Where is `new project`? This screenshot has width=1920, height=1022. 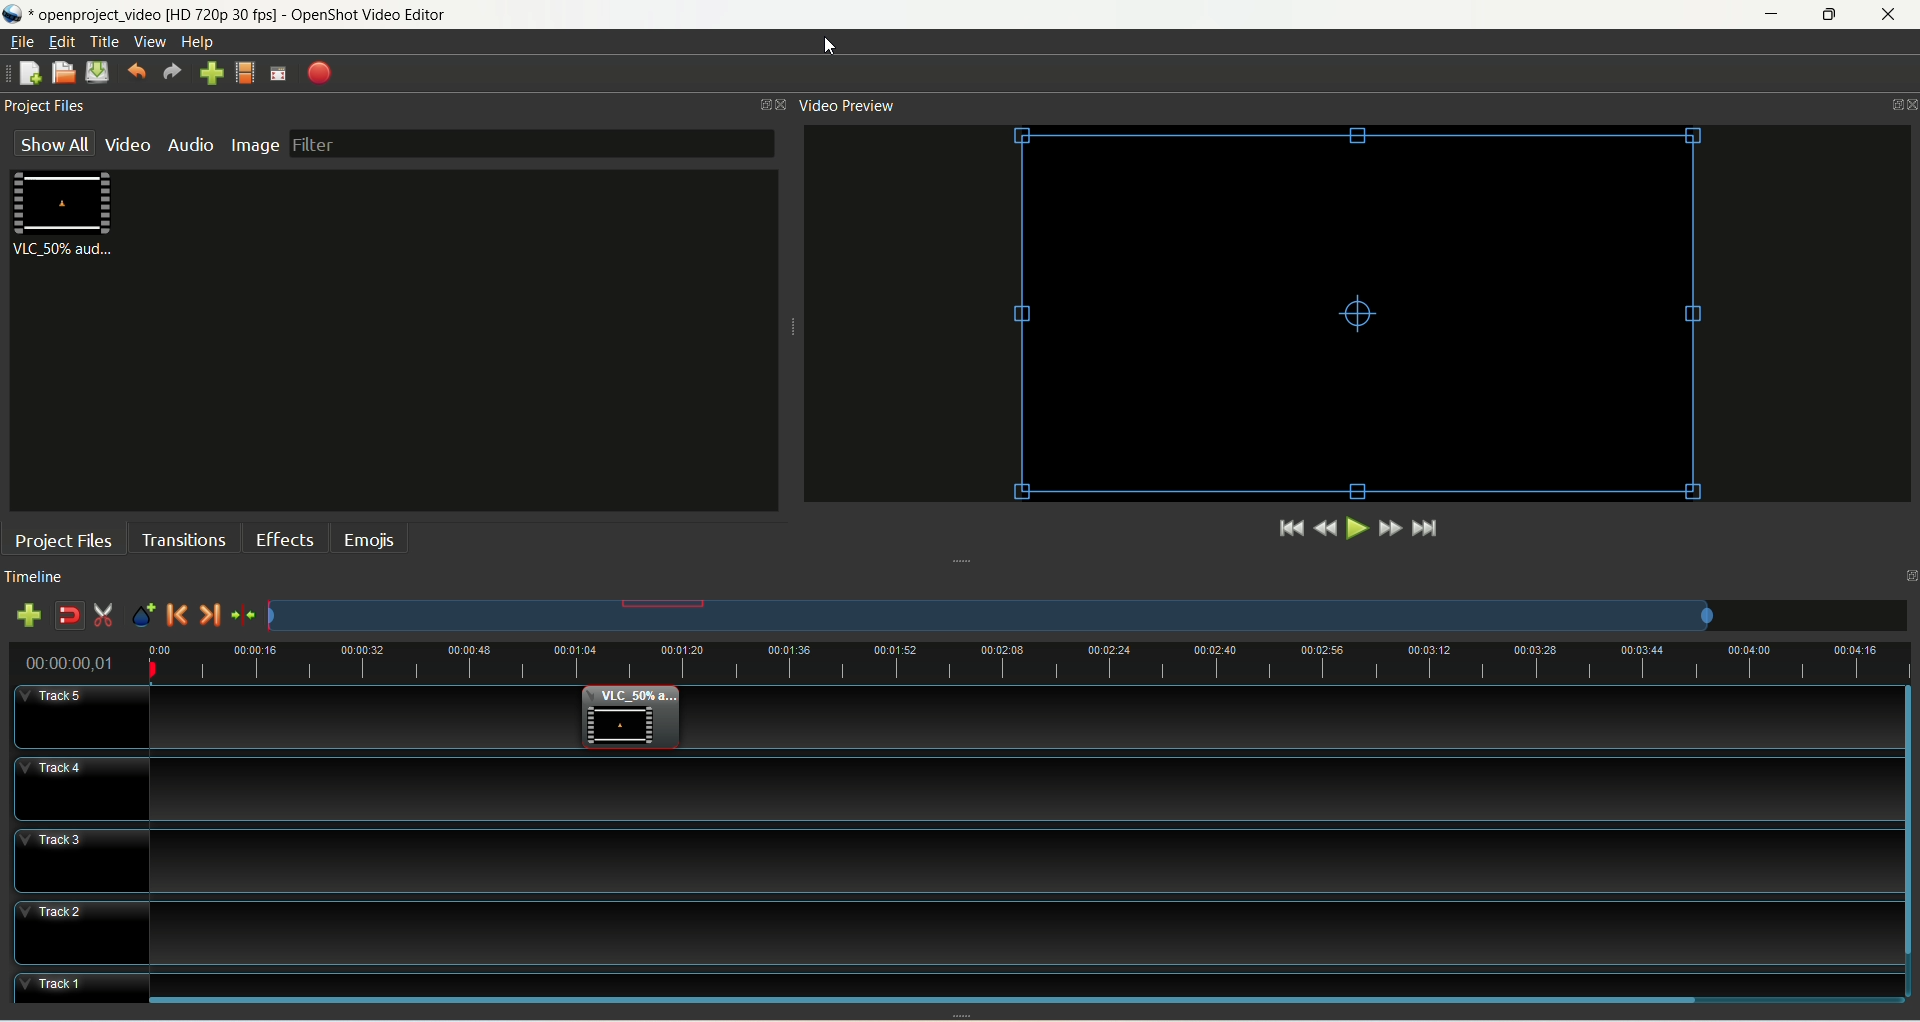
new project is located at coordinates (31, 72).